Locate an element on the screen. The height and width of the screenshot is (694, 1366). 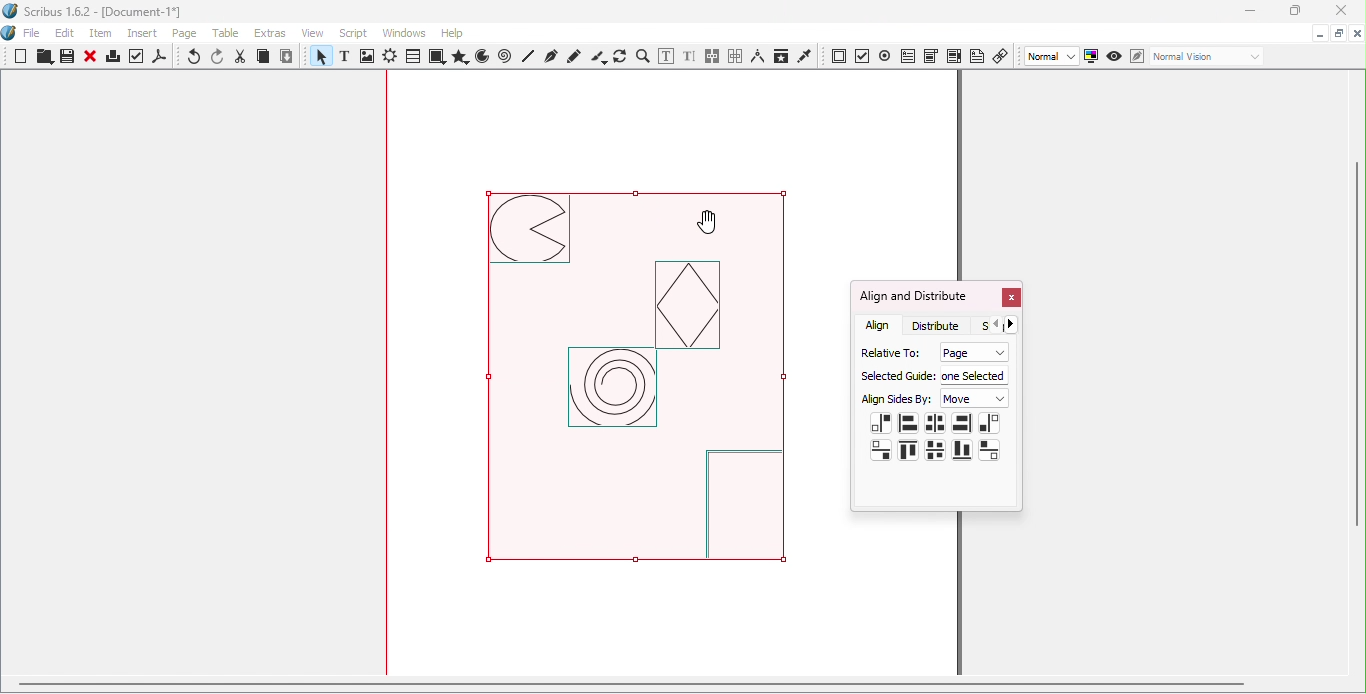
Preview mode is located at coordinates (1115, 57).